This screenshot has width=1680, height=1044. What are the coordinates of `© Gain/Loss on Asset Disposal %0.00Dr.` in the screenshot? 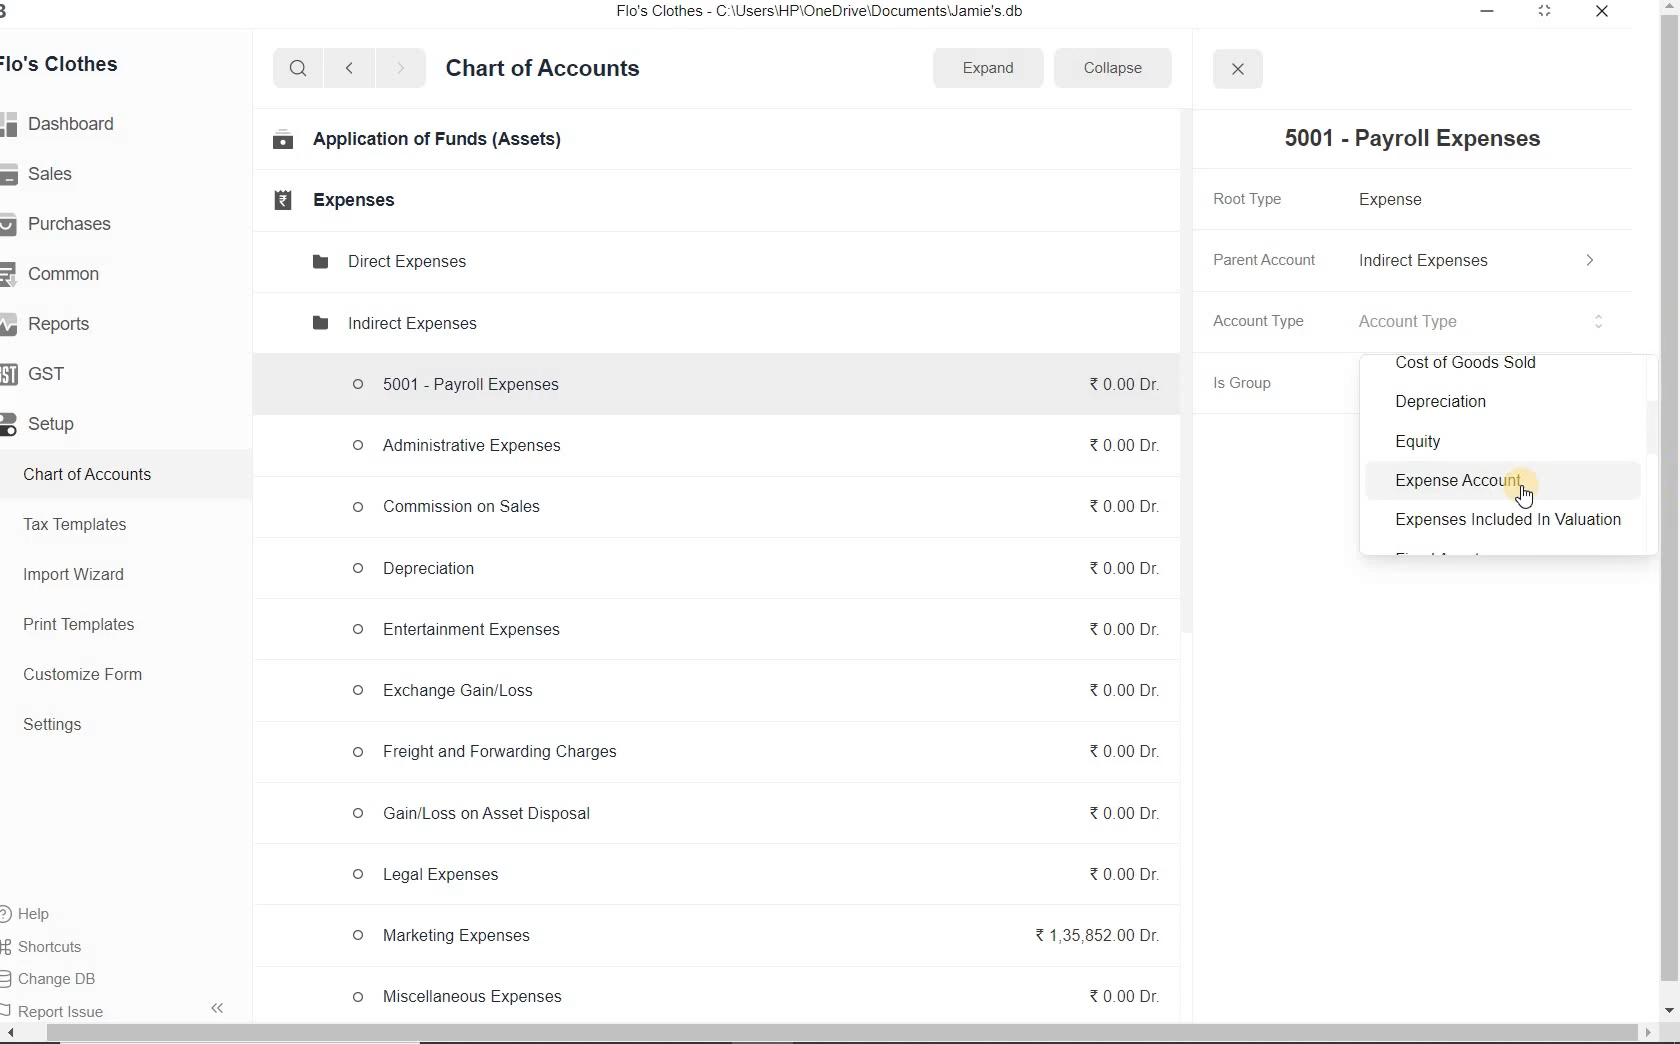 It's located at (752, 816).